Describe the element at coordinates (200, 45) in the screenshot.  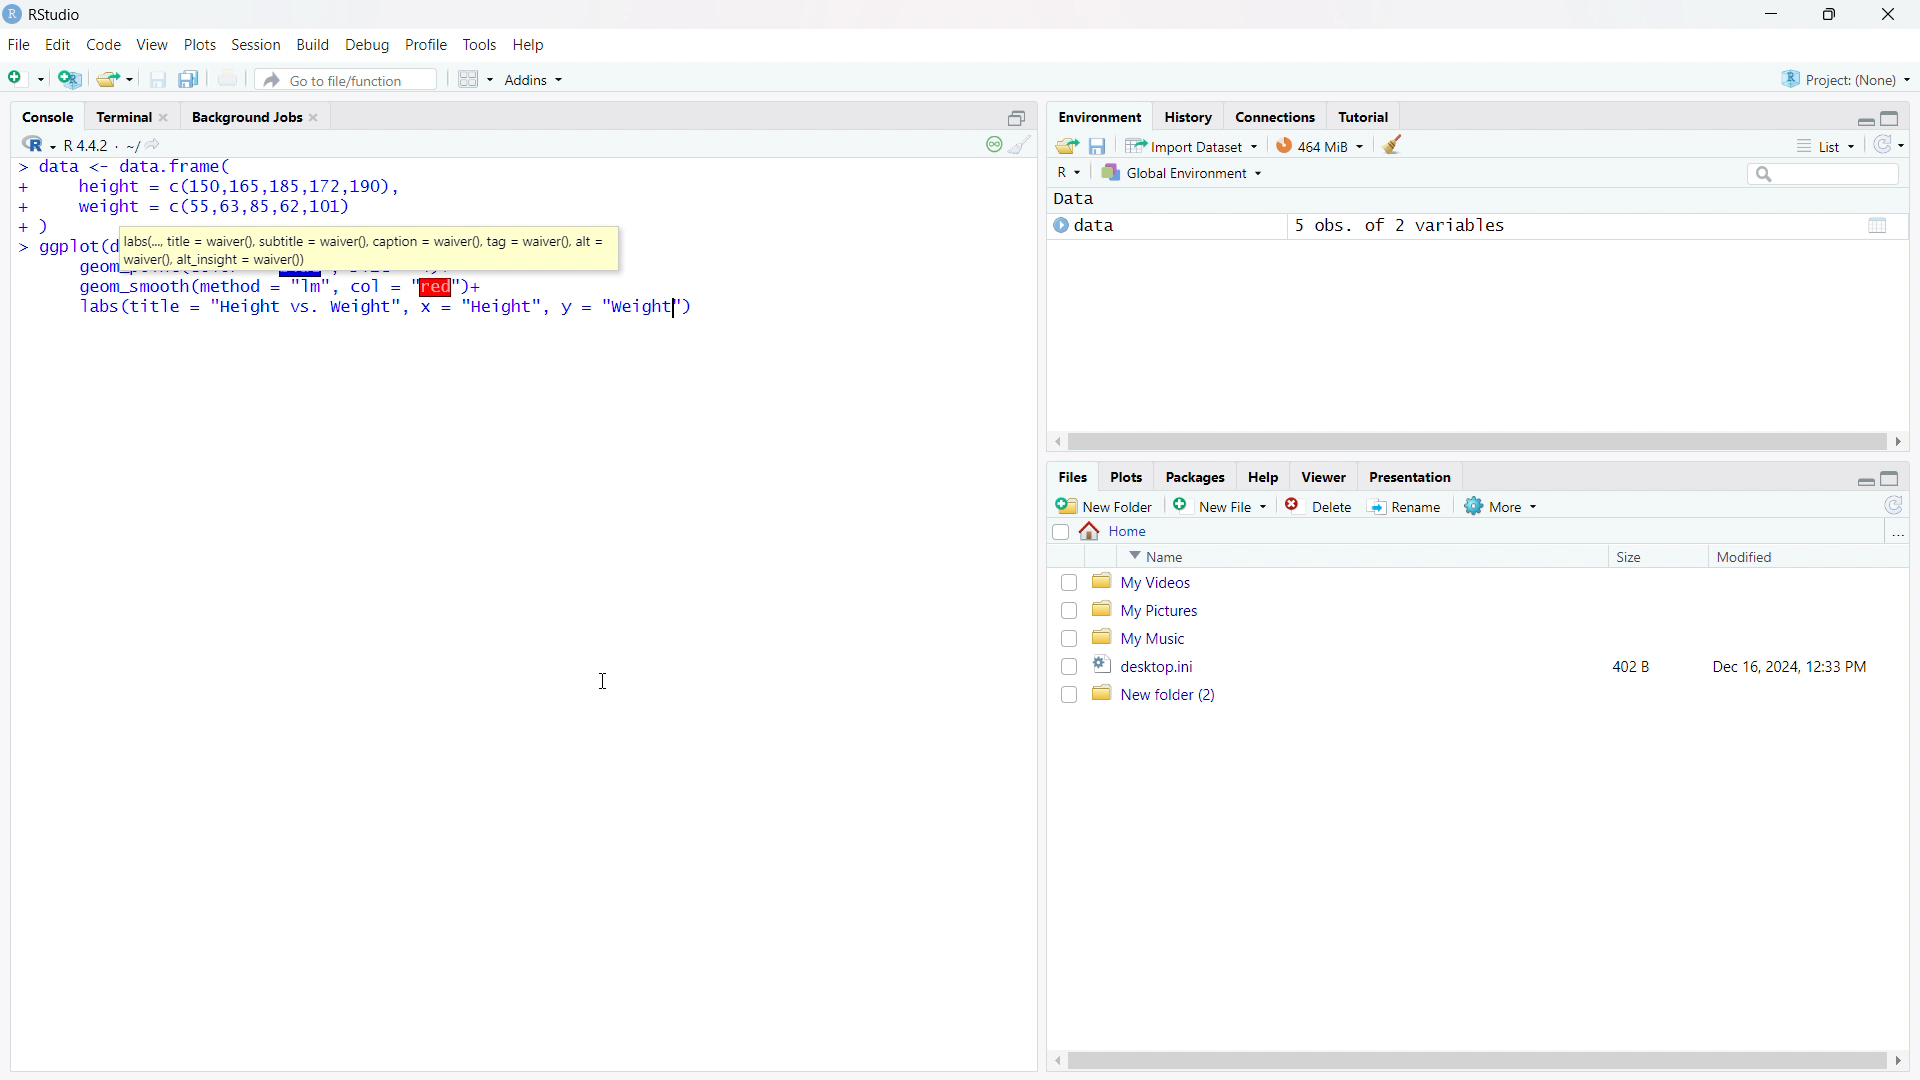
I see `plots` at that location.